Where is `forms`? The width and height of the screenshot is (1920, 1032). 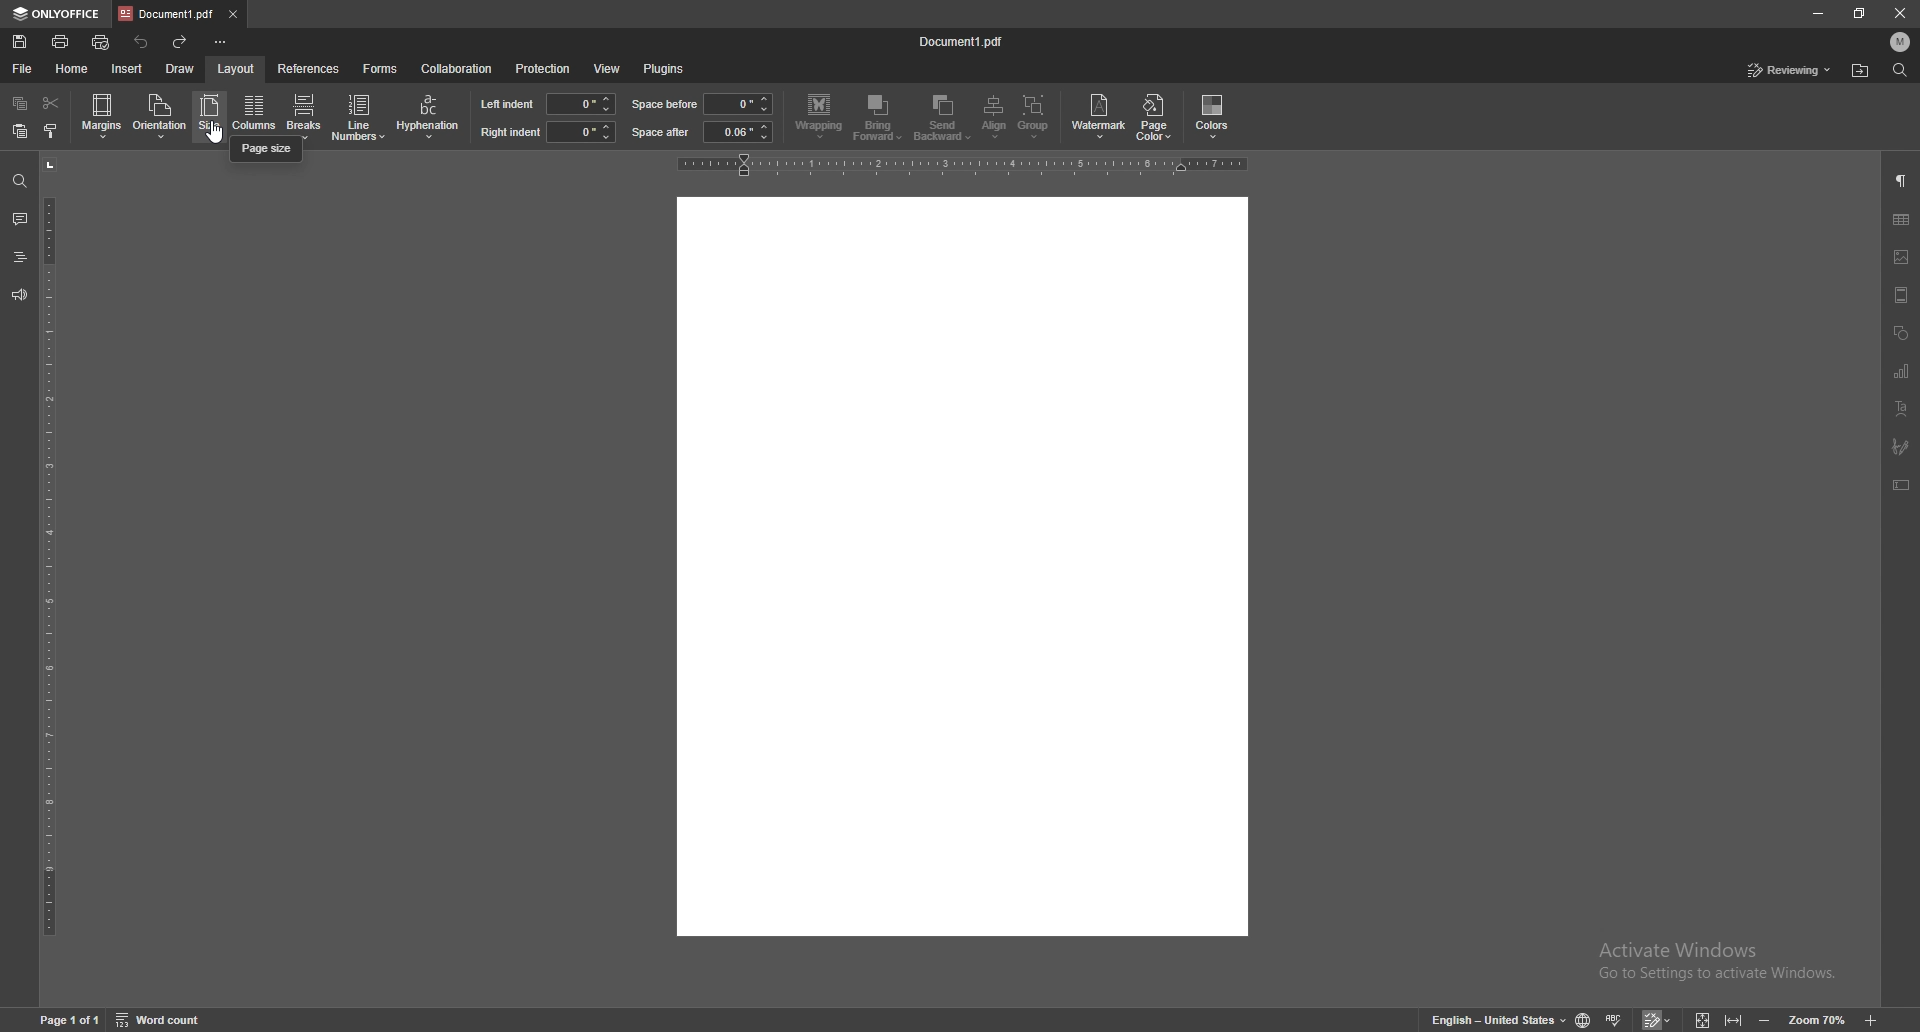
forms is located at coordinates (381, 69).